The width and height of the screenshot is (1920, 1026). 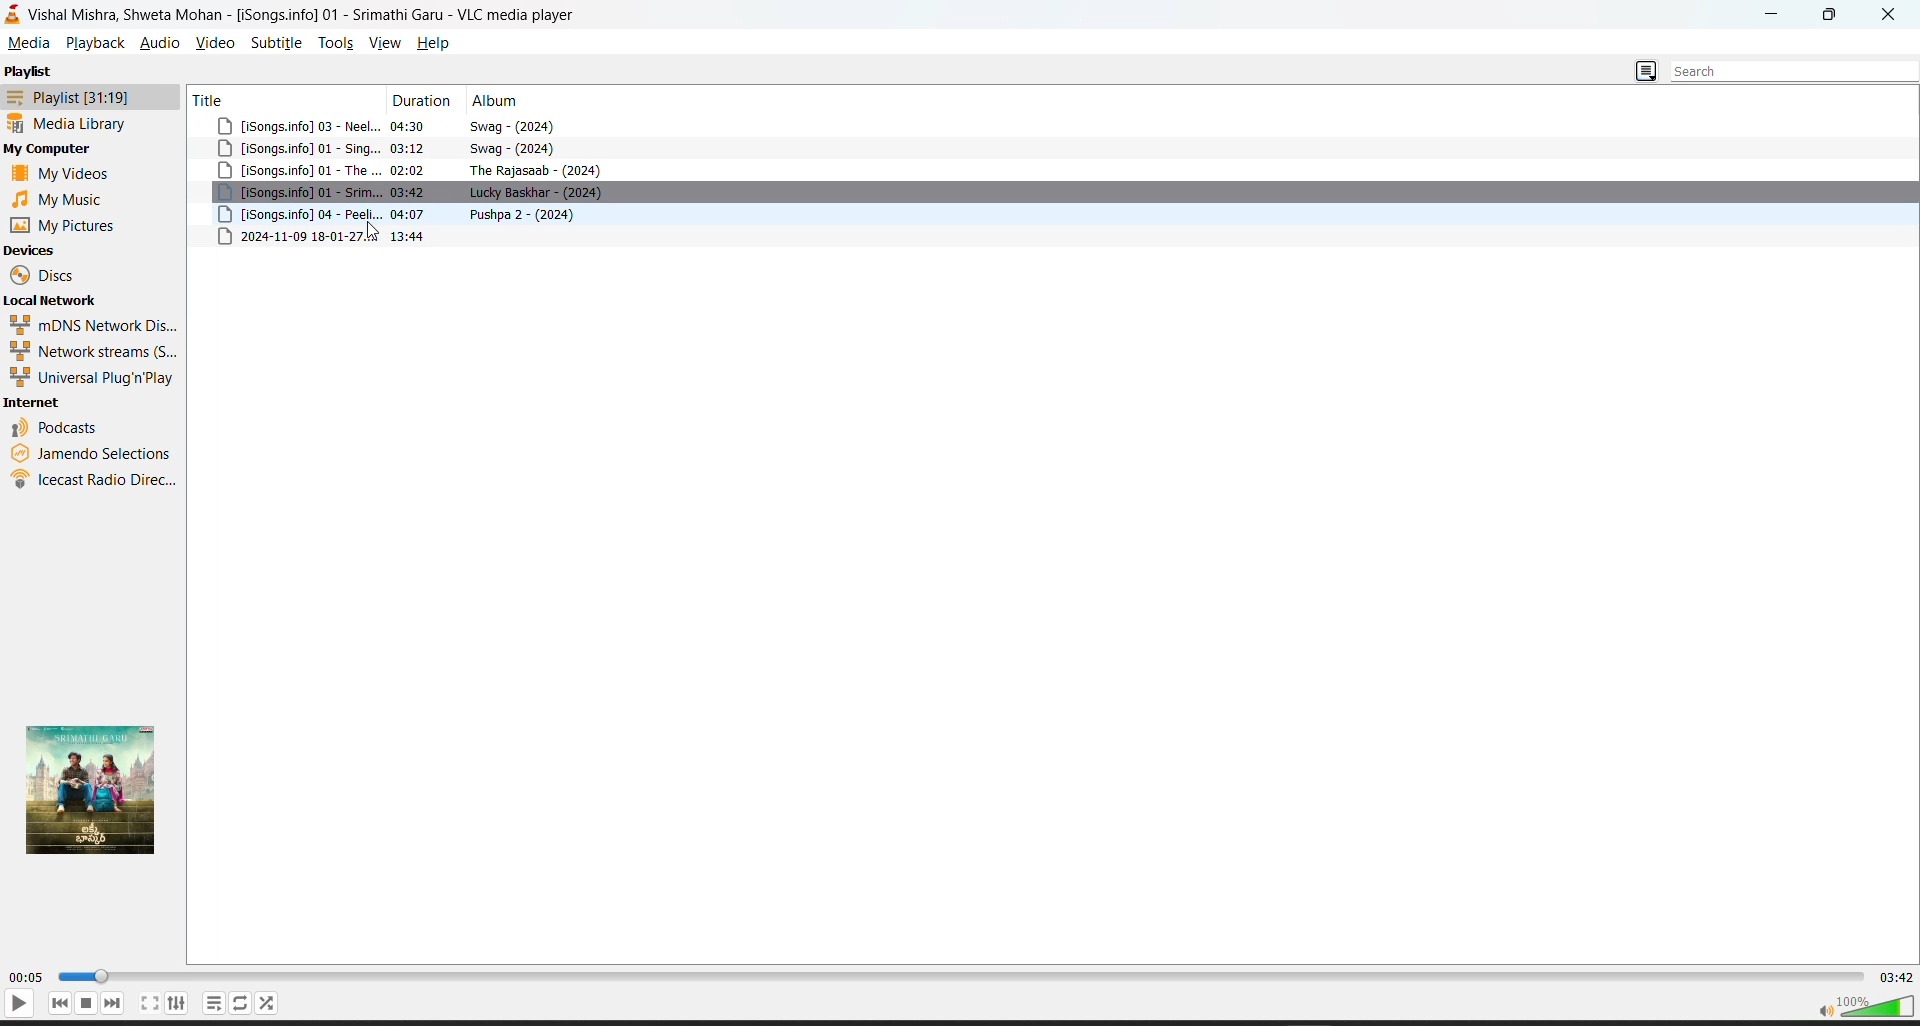 I want to click on change playlist view, so click(x=1647, y=70).